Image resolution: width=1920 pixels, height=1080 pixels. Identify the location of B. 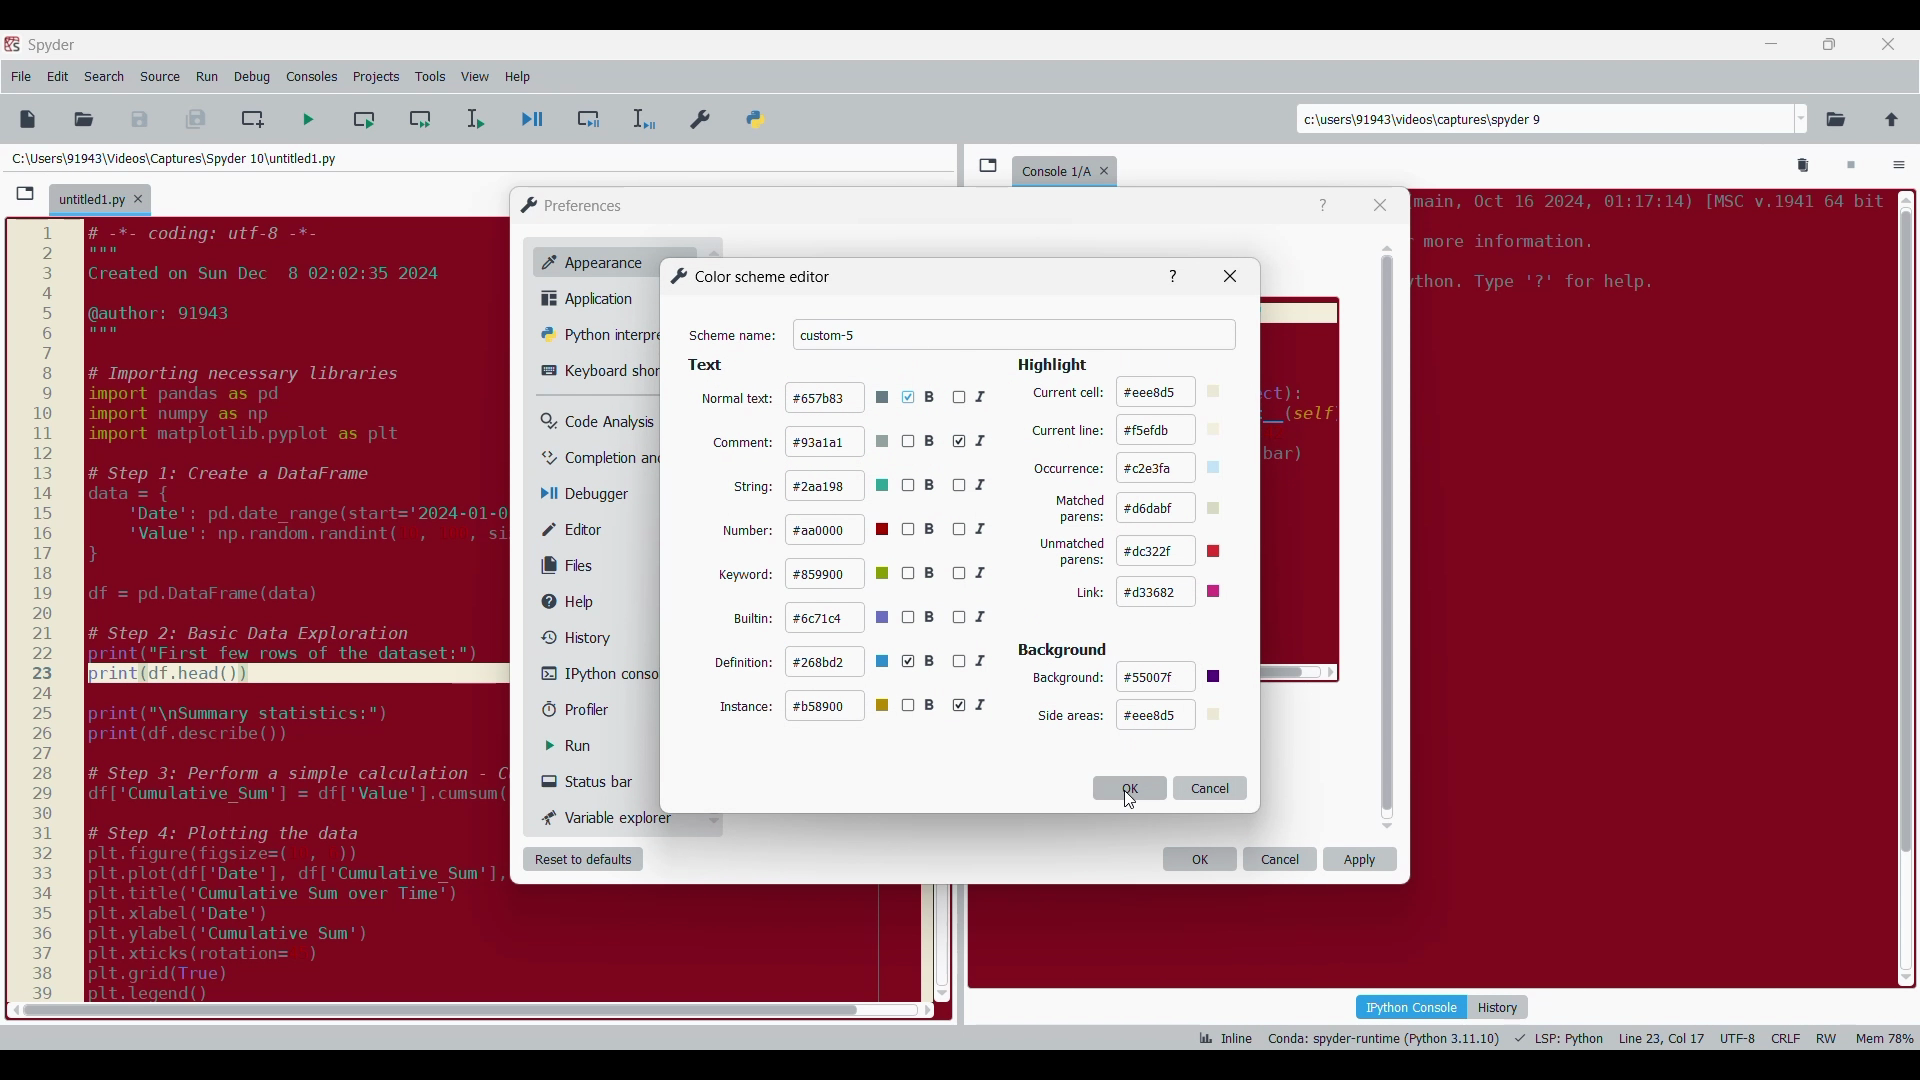
(919, 705).